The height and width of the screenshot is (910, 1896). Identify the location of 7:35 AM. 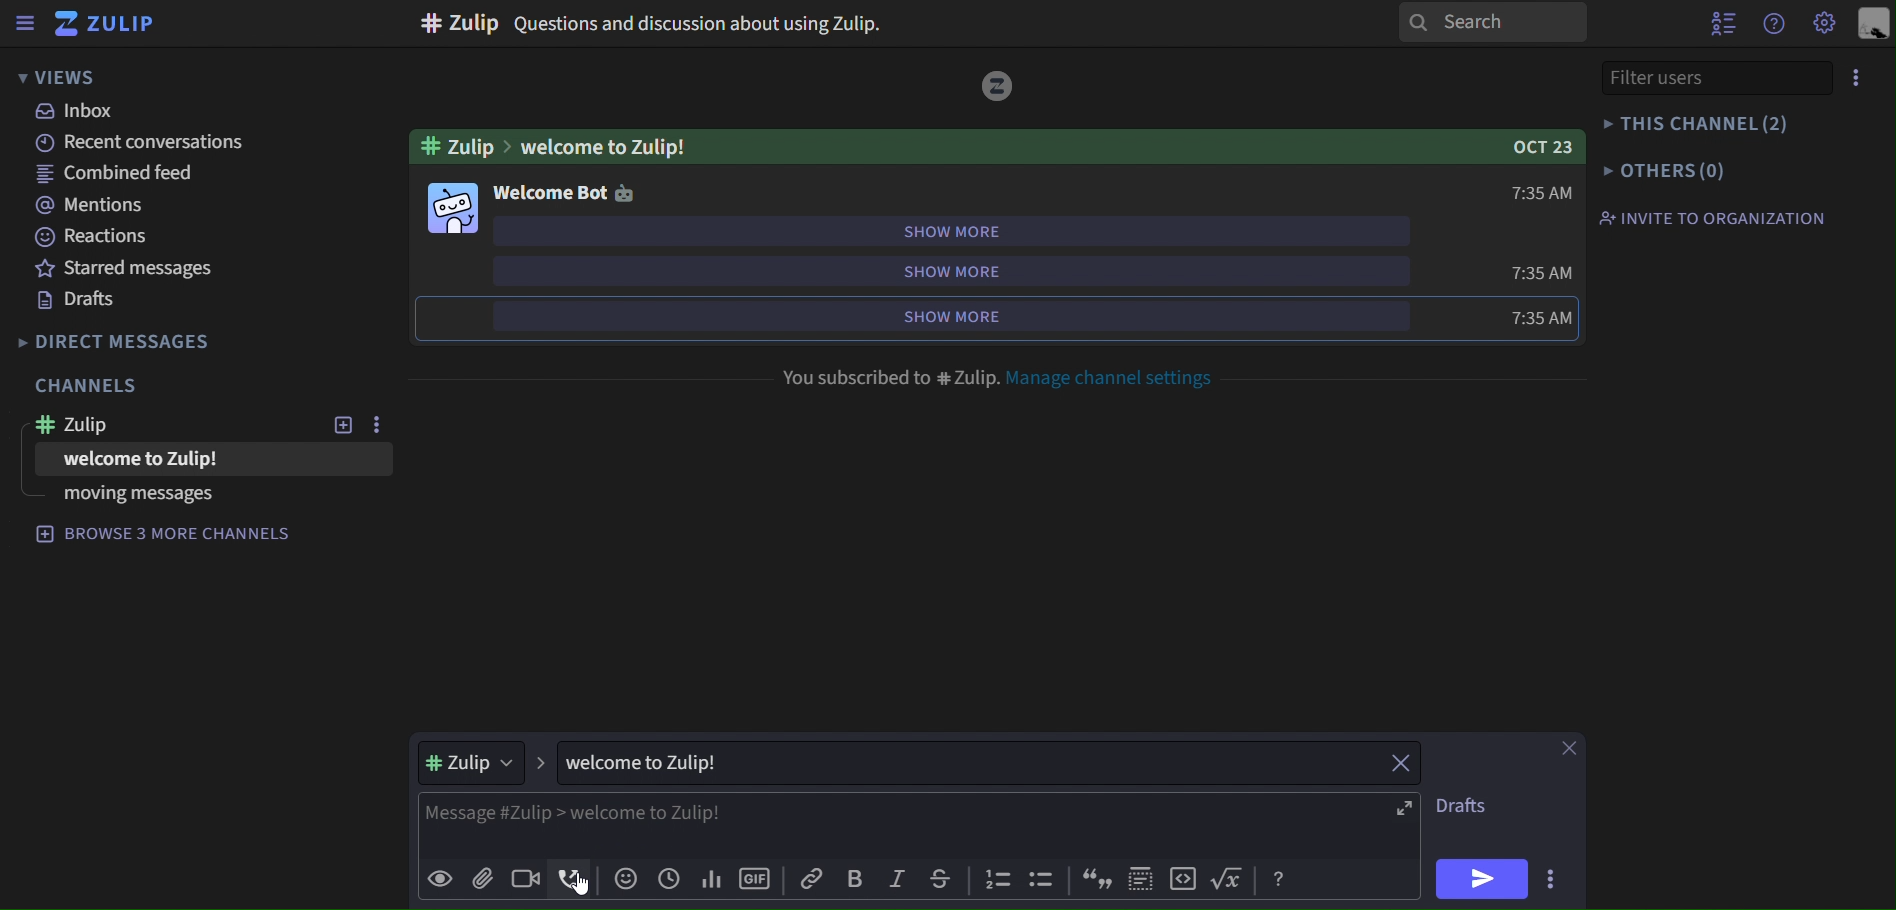
(1545, 193).